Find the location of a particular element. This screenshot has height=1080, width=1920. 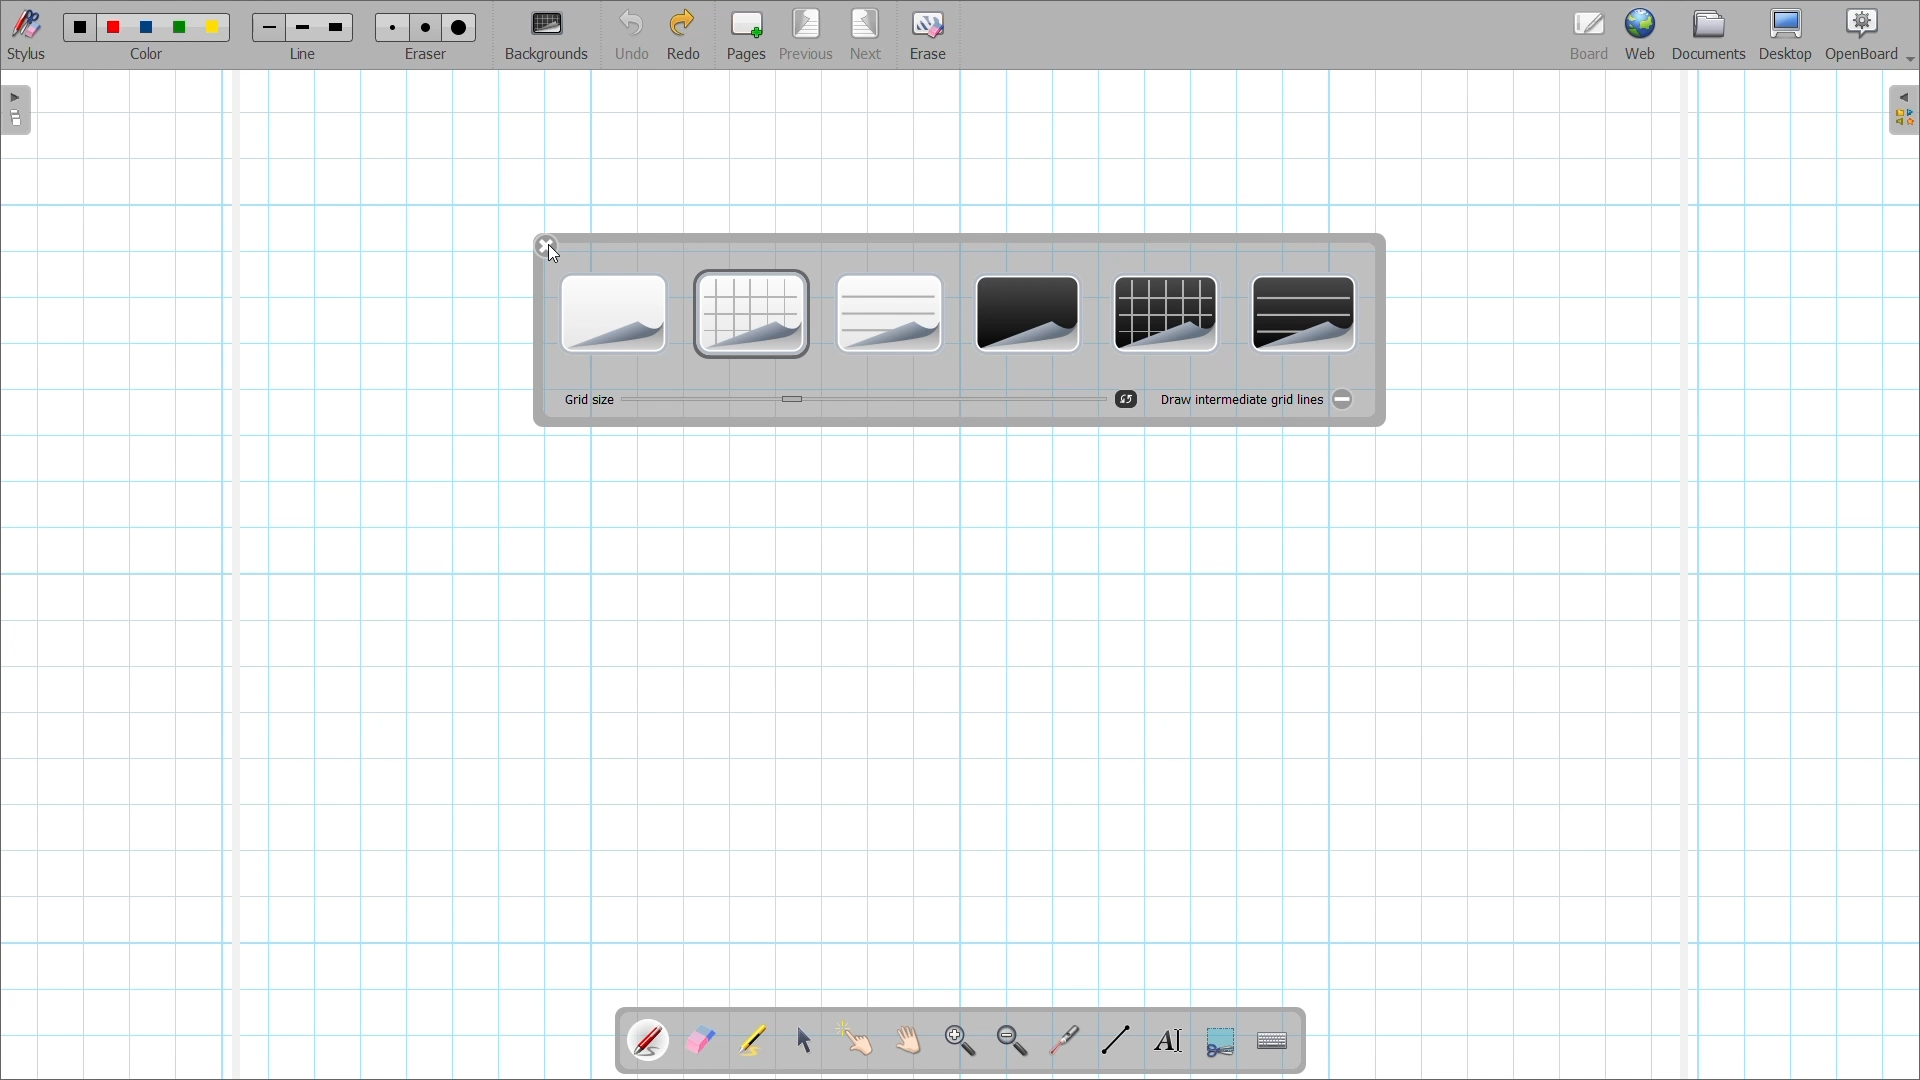

Color options is located at coordinates (147, 28).